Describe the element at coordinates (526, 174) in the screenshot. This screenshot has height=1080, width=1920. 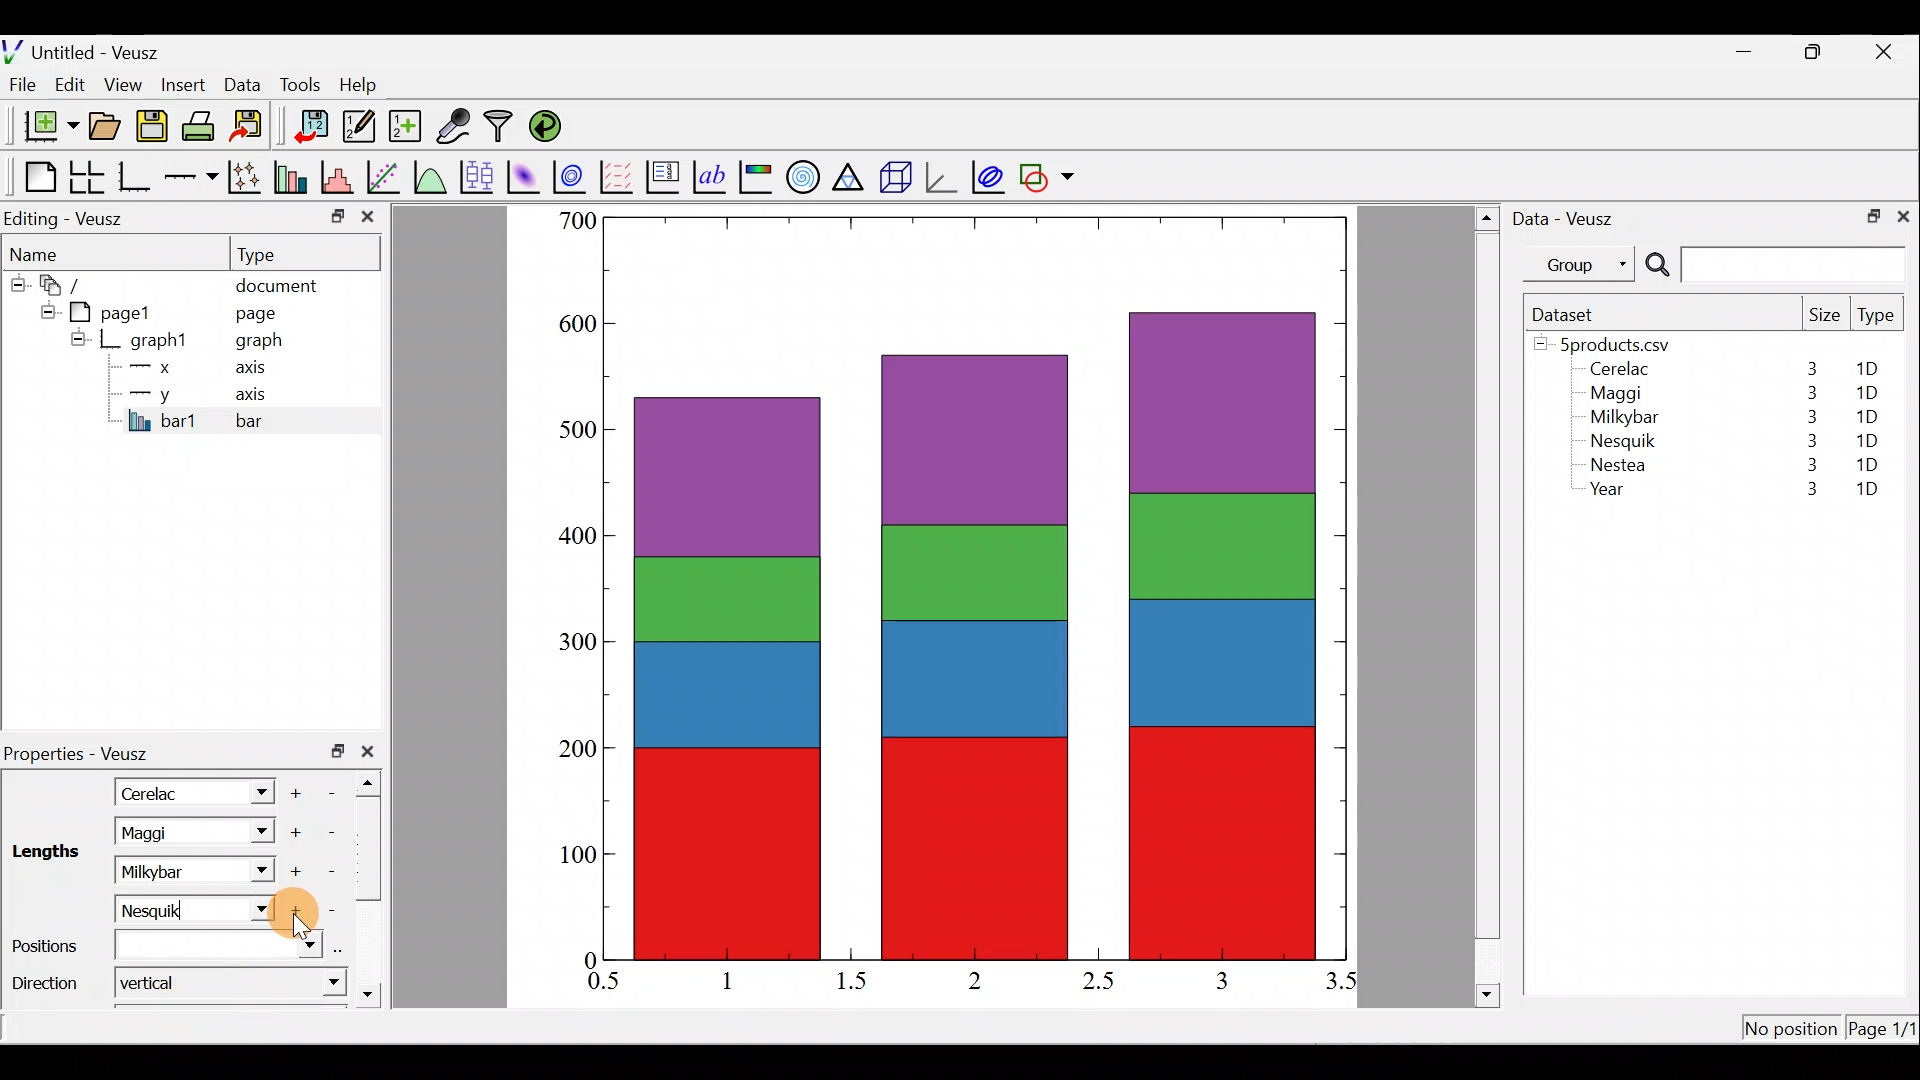
I see `Plot a 2d dataset as an image` at that location.